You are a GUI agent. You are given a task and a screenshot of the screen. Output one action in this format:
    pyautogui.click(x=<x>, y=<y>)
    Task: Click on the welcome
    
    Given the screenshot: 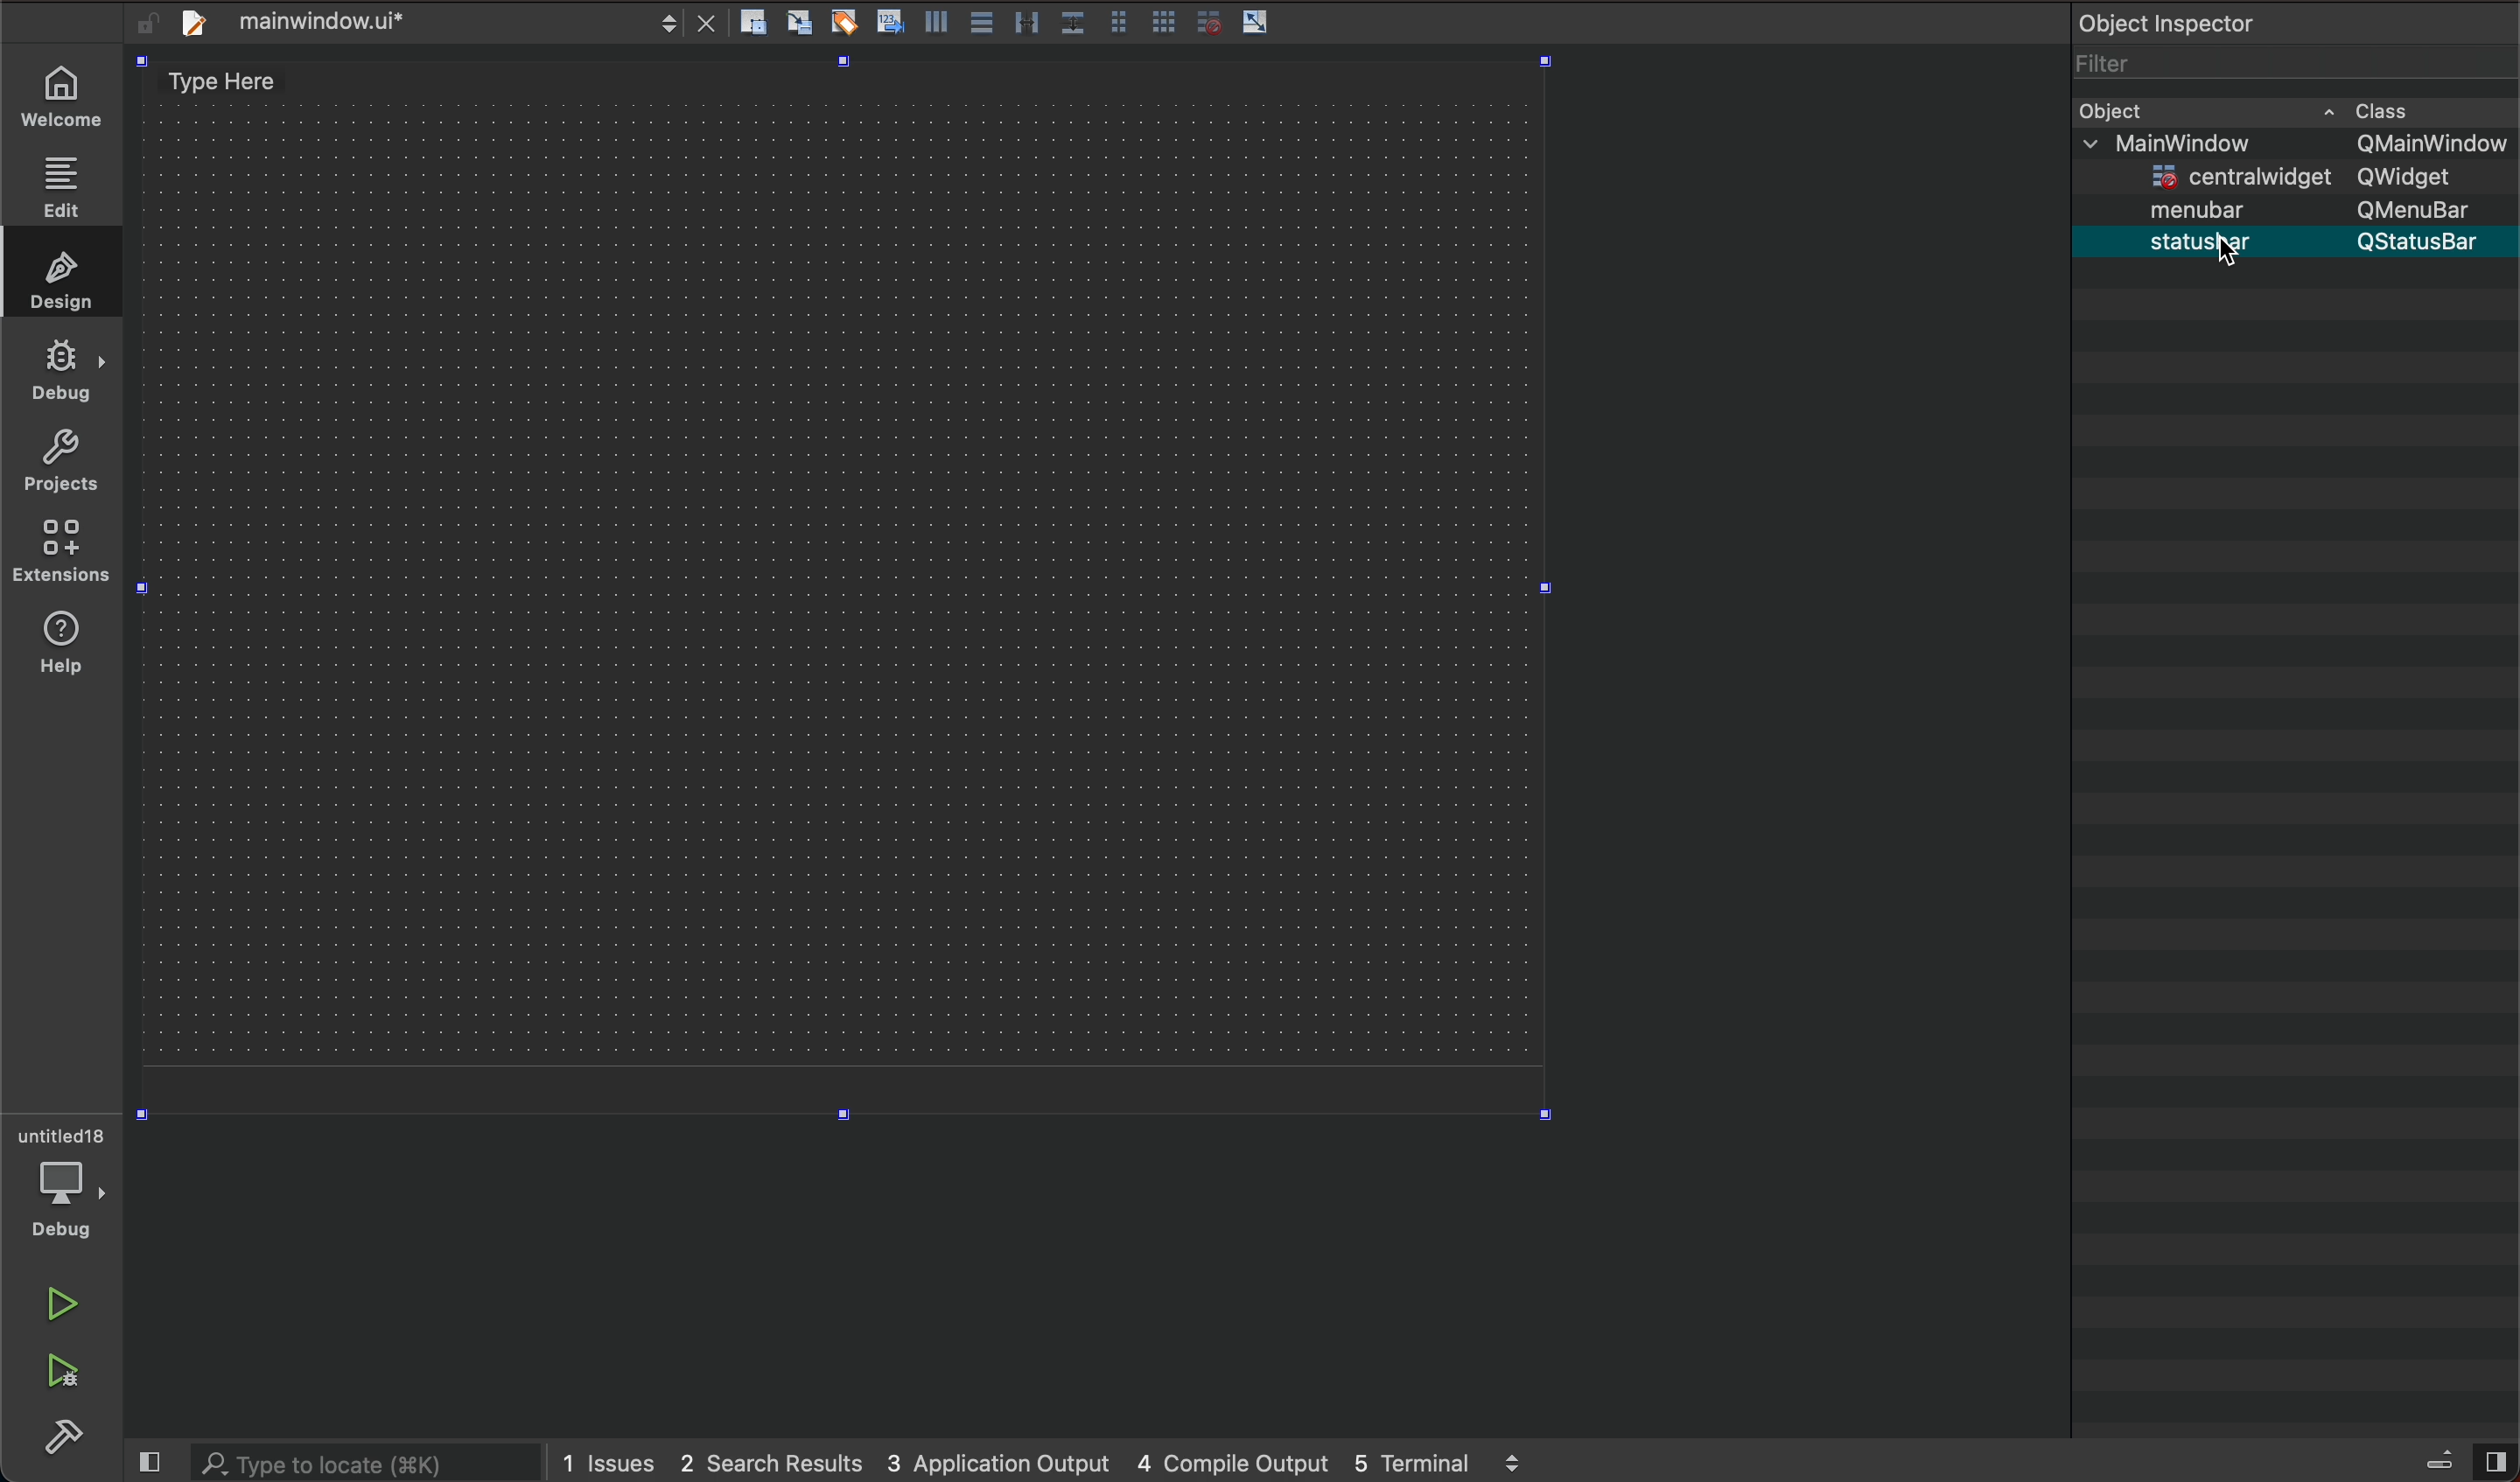 What is the action you would take?
    pyautogui.click(x=59, y=95)
    